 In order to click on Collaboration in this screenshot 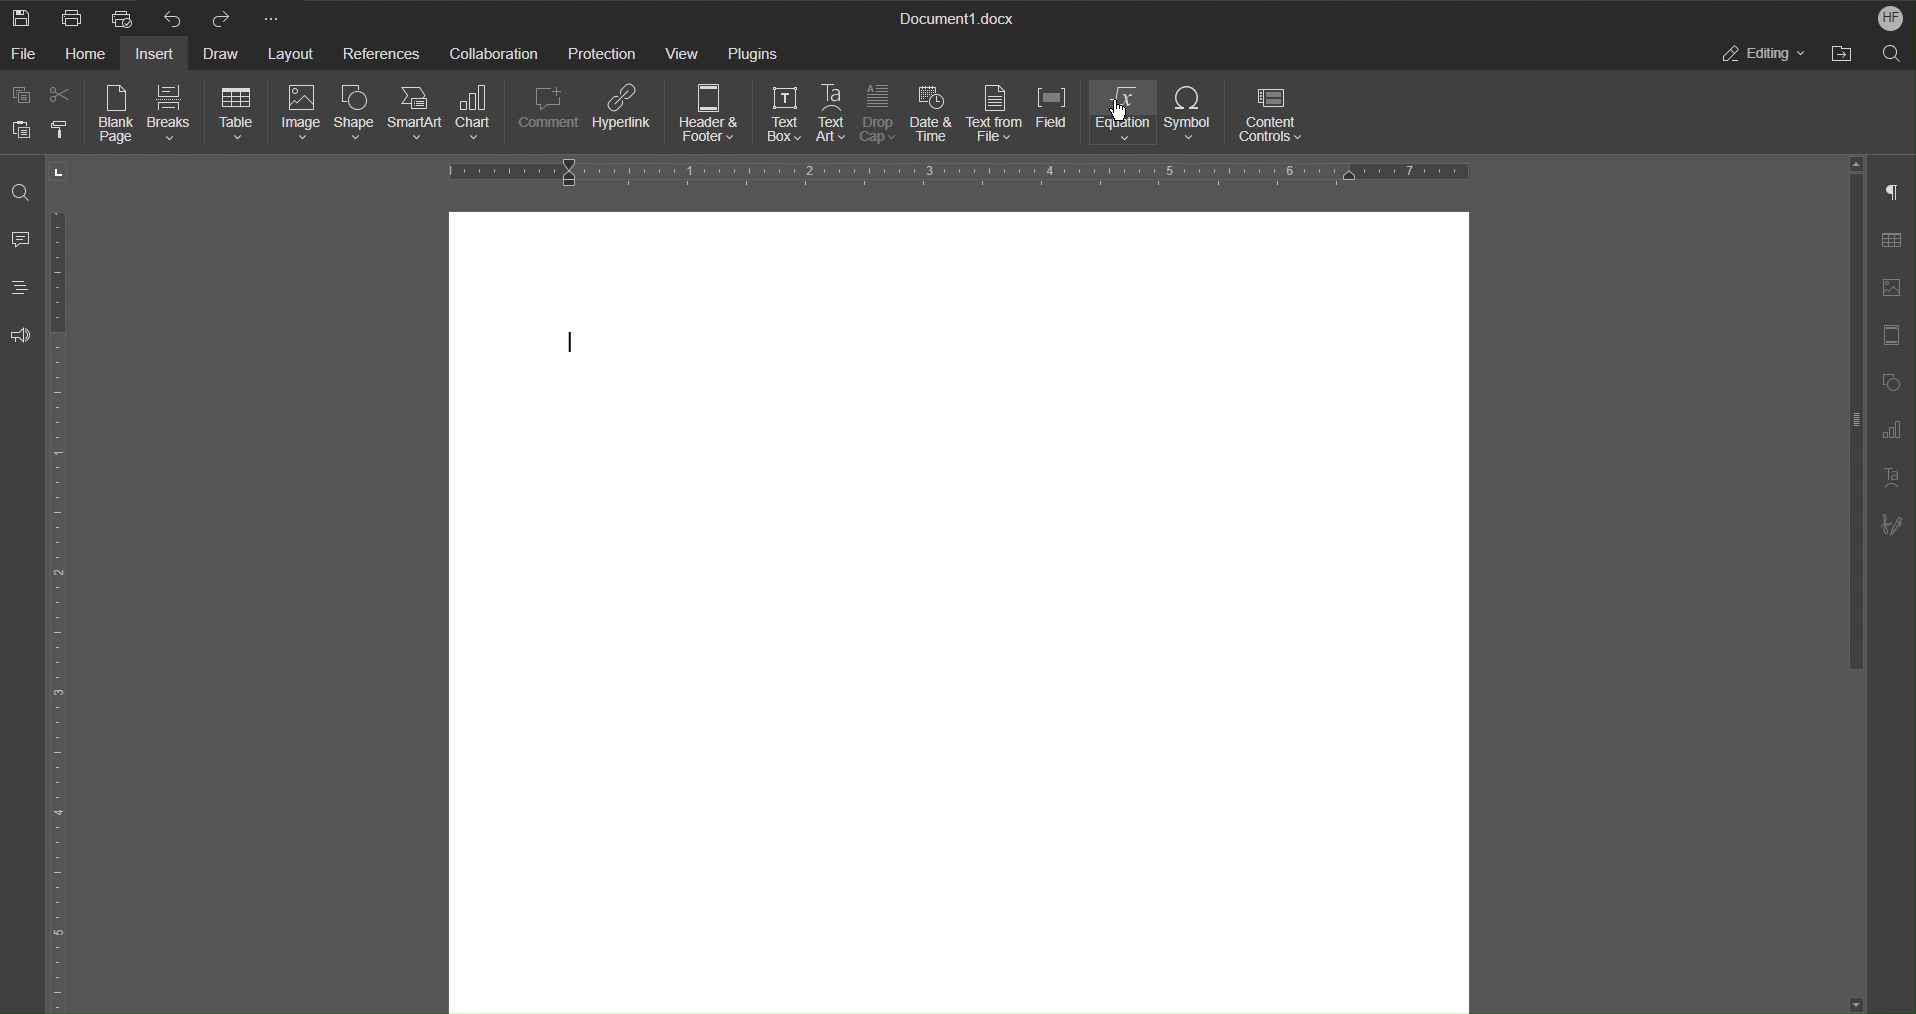, I will do `click(497, 53)`.